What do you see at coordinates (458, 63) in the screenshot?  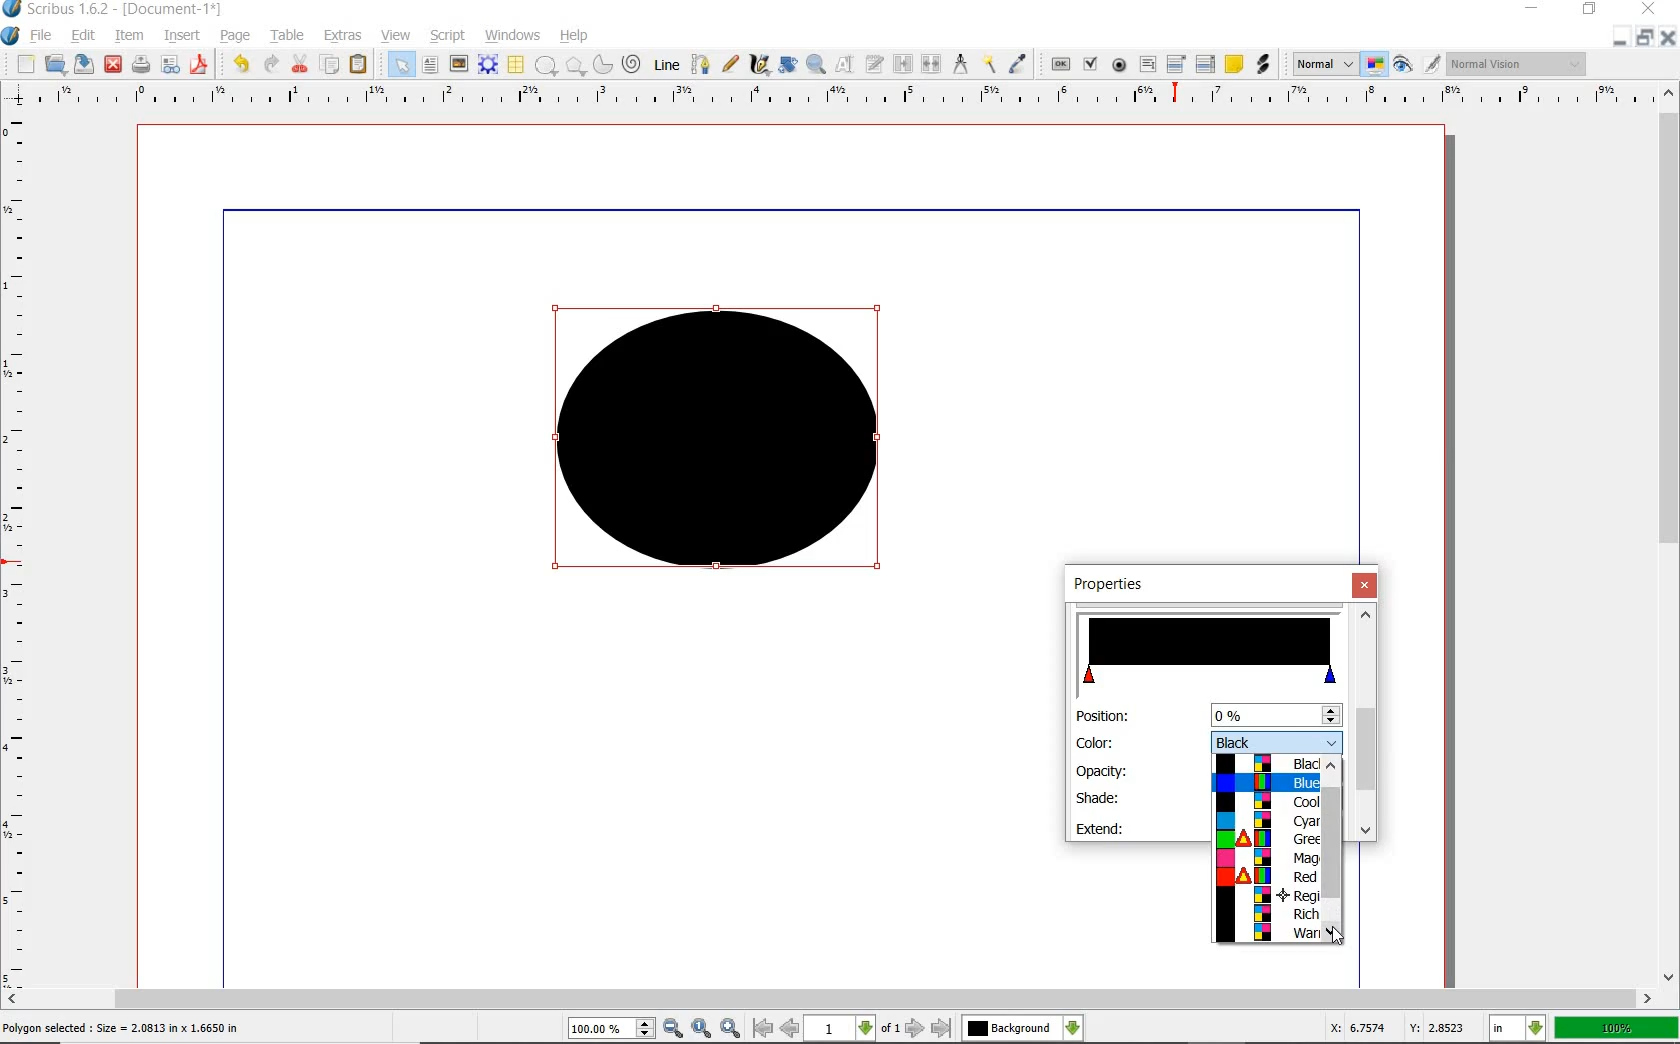 I see `IMAGE` at bounding box center [458, 63].